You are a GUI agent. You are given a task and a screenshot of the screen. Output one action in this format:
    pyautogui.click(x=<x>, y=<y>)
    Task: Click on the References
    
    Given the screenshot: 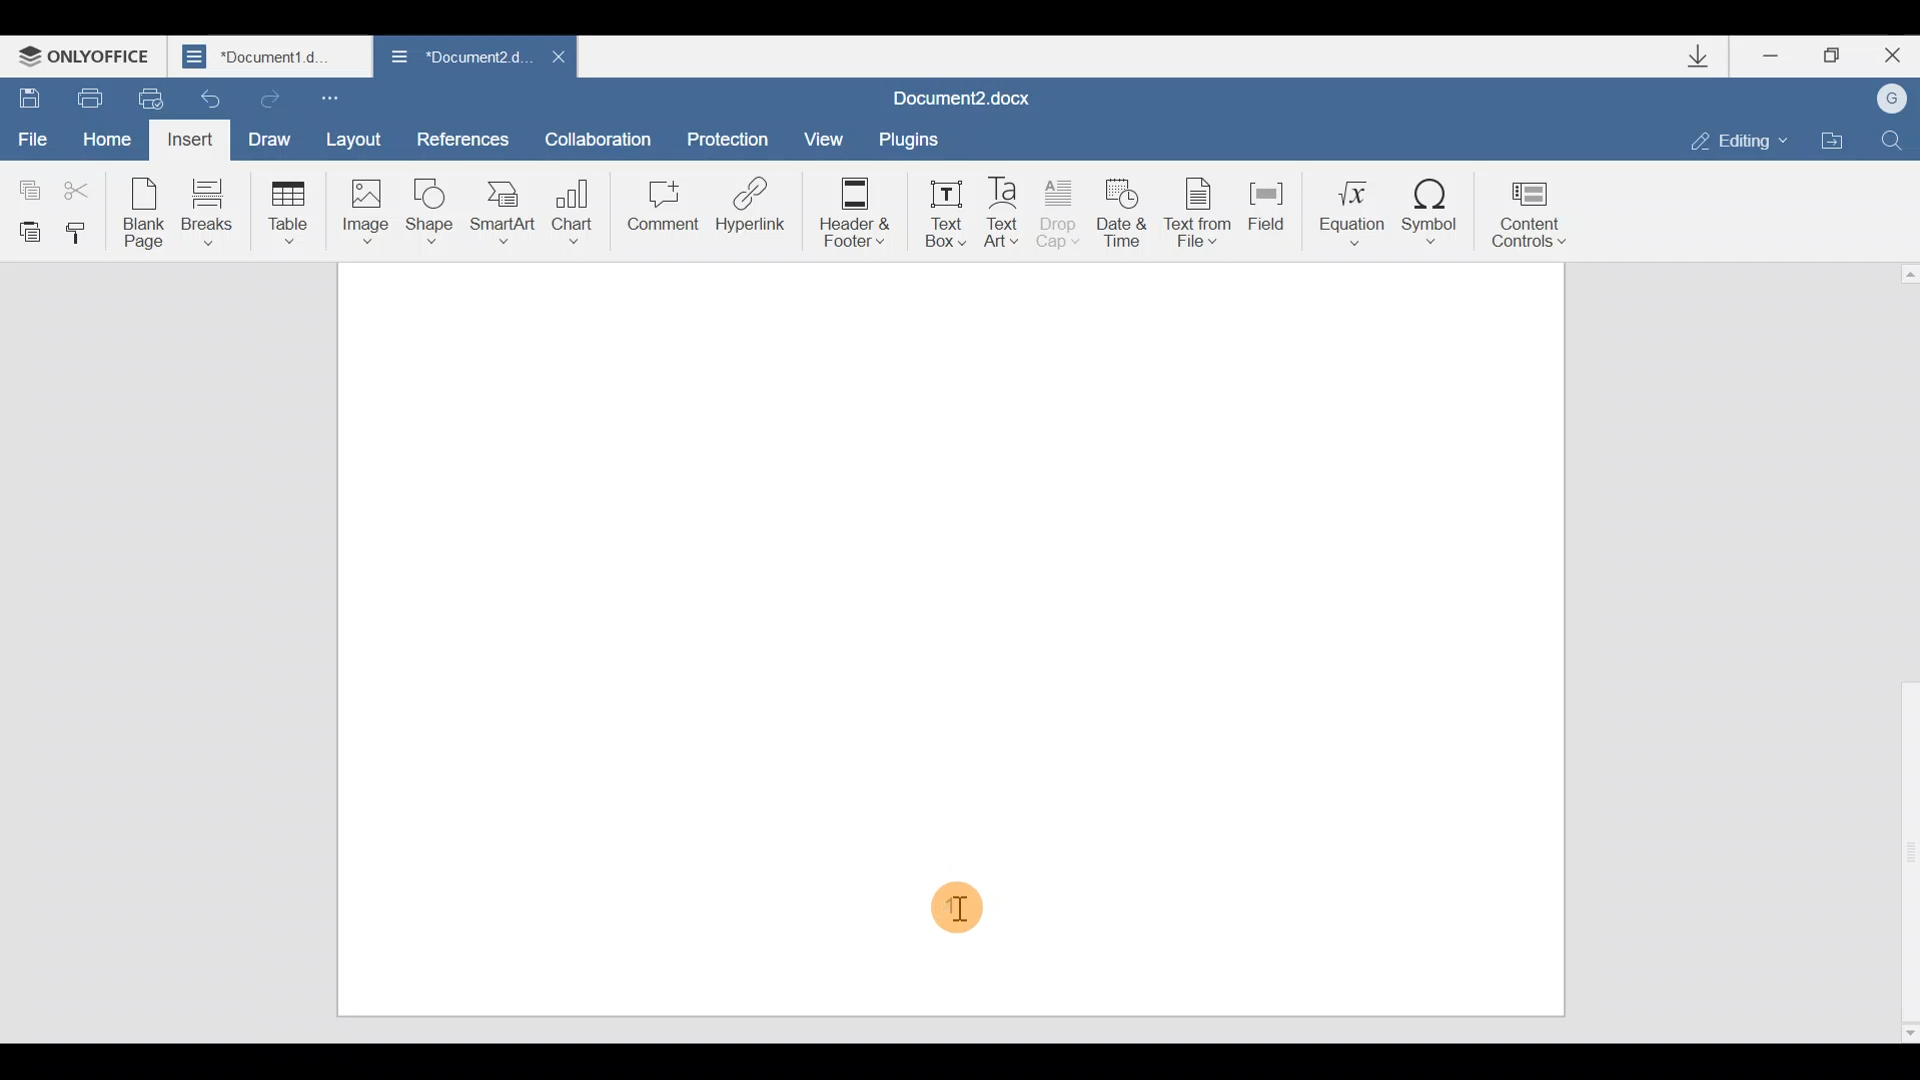 What is the action you would take?
    pyautogui.click(x=464, y=138)
    